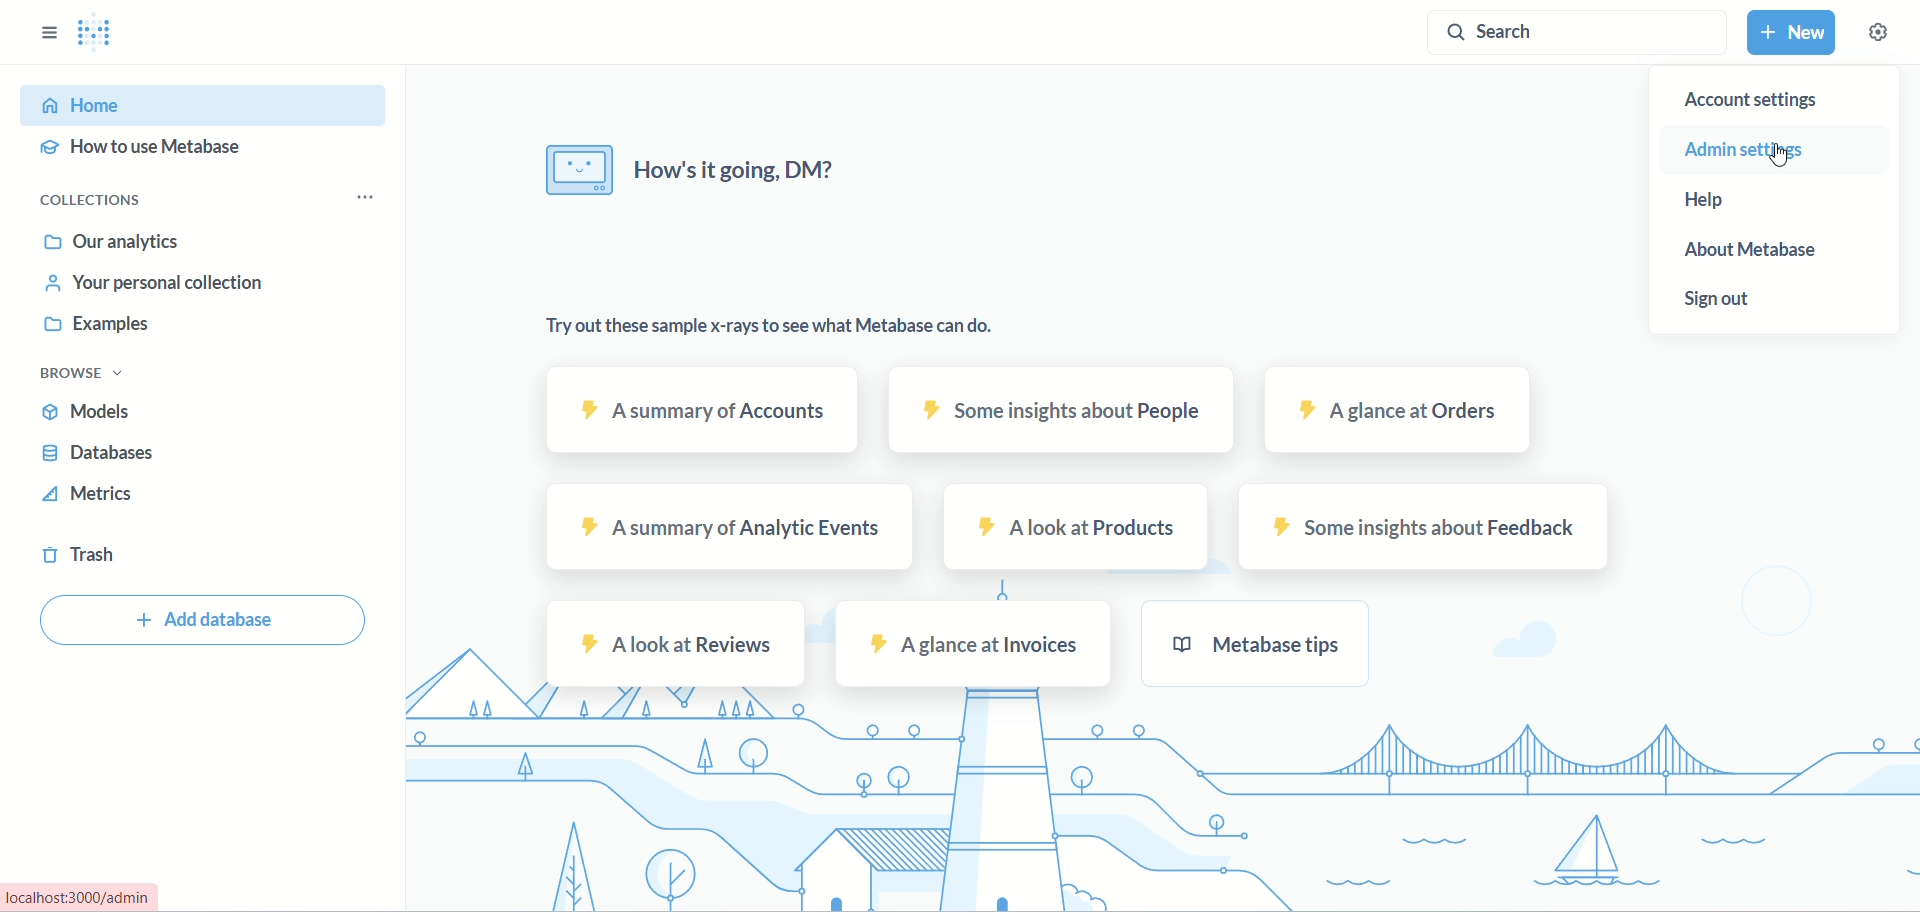  Describe the element at coordinates (1880, 32) in the screenshot. I see `settings` at that location.